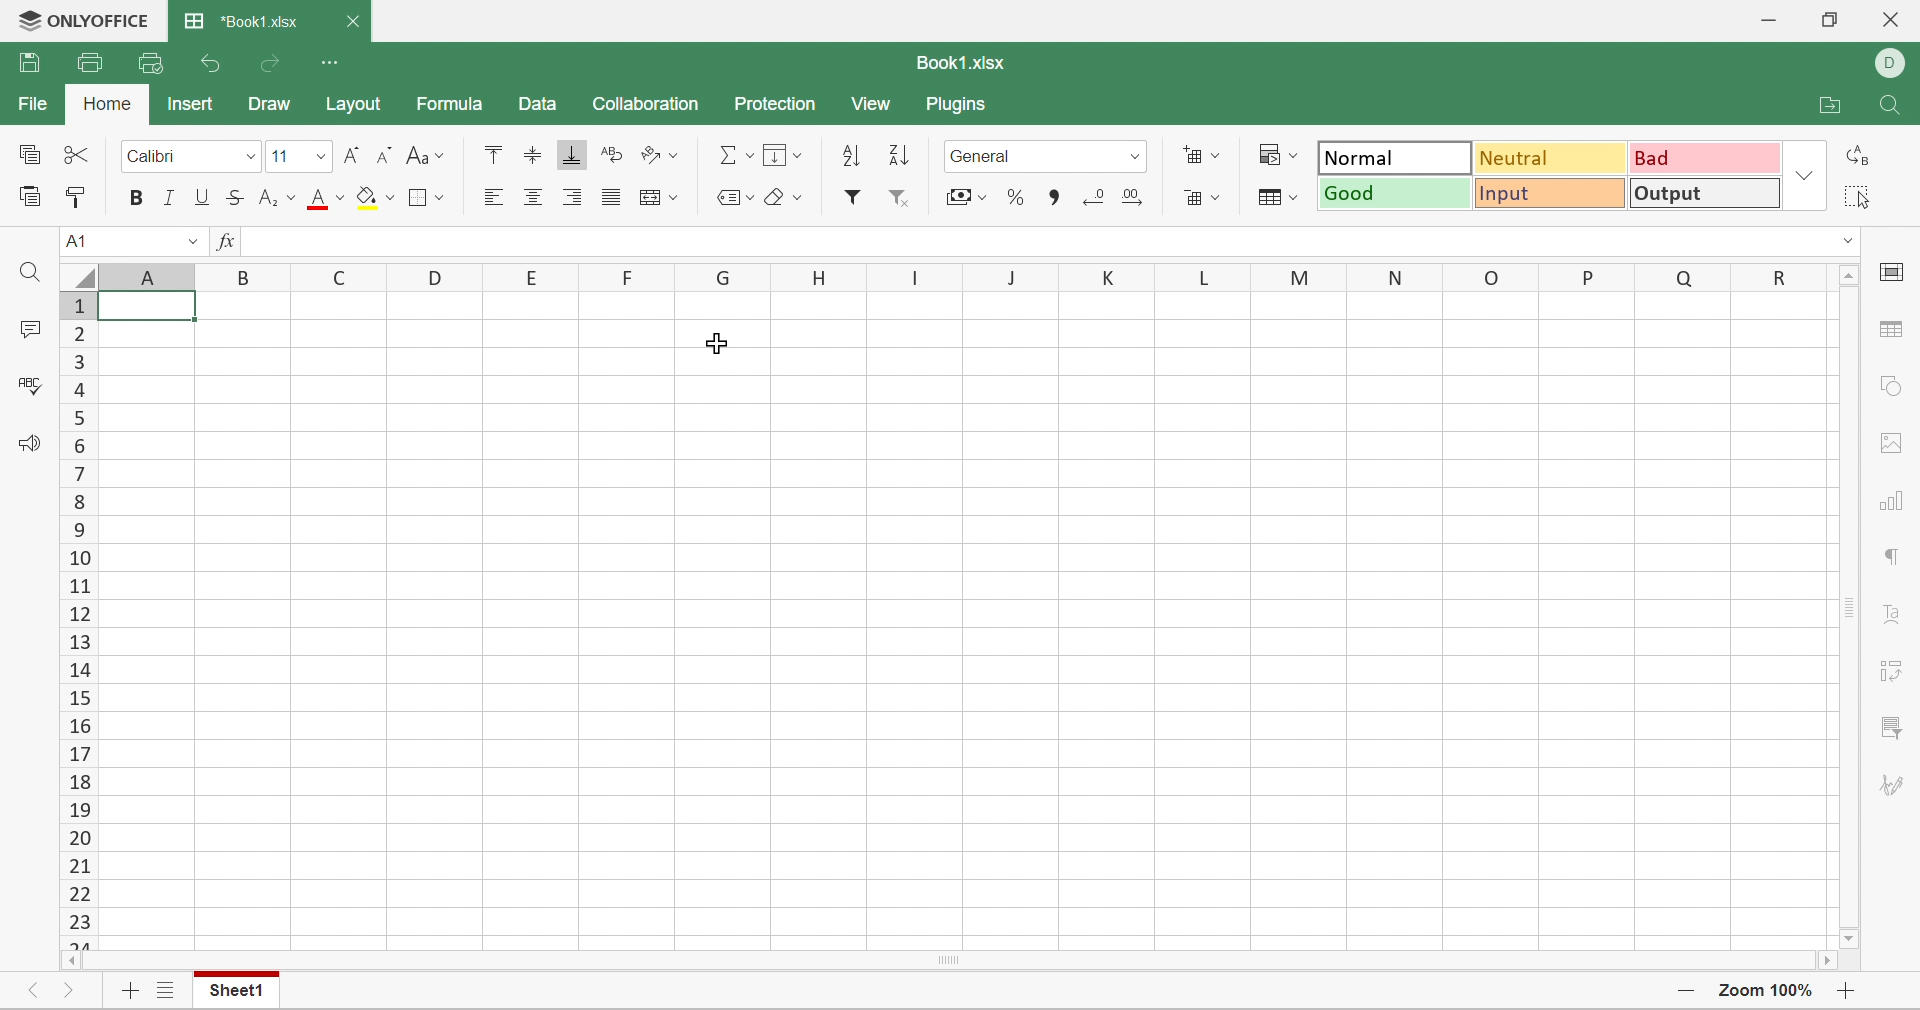  I want to click on Formula, so click(448, 104).